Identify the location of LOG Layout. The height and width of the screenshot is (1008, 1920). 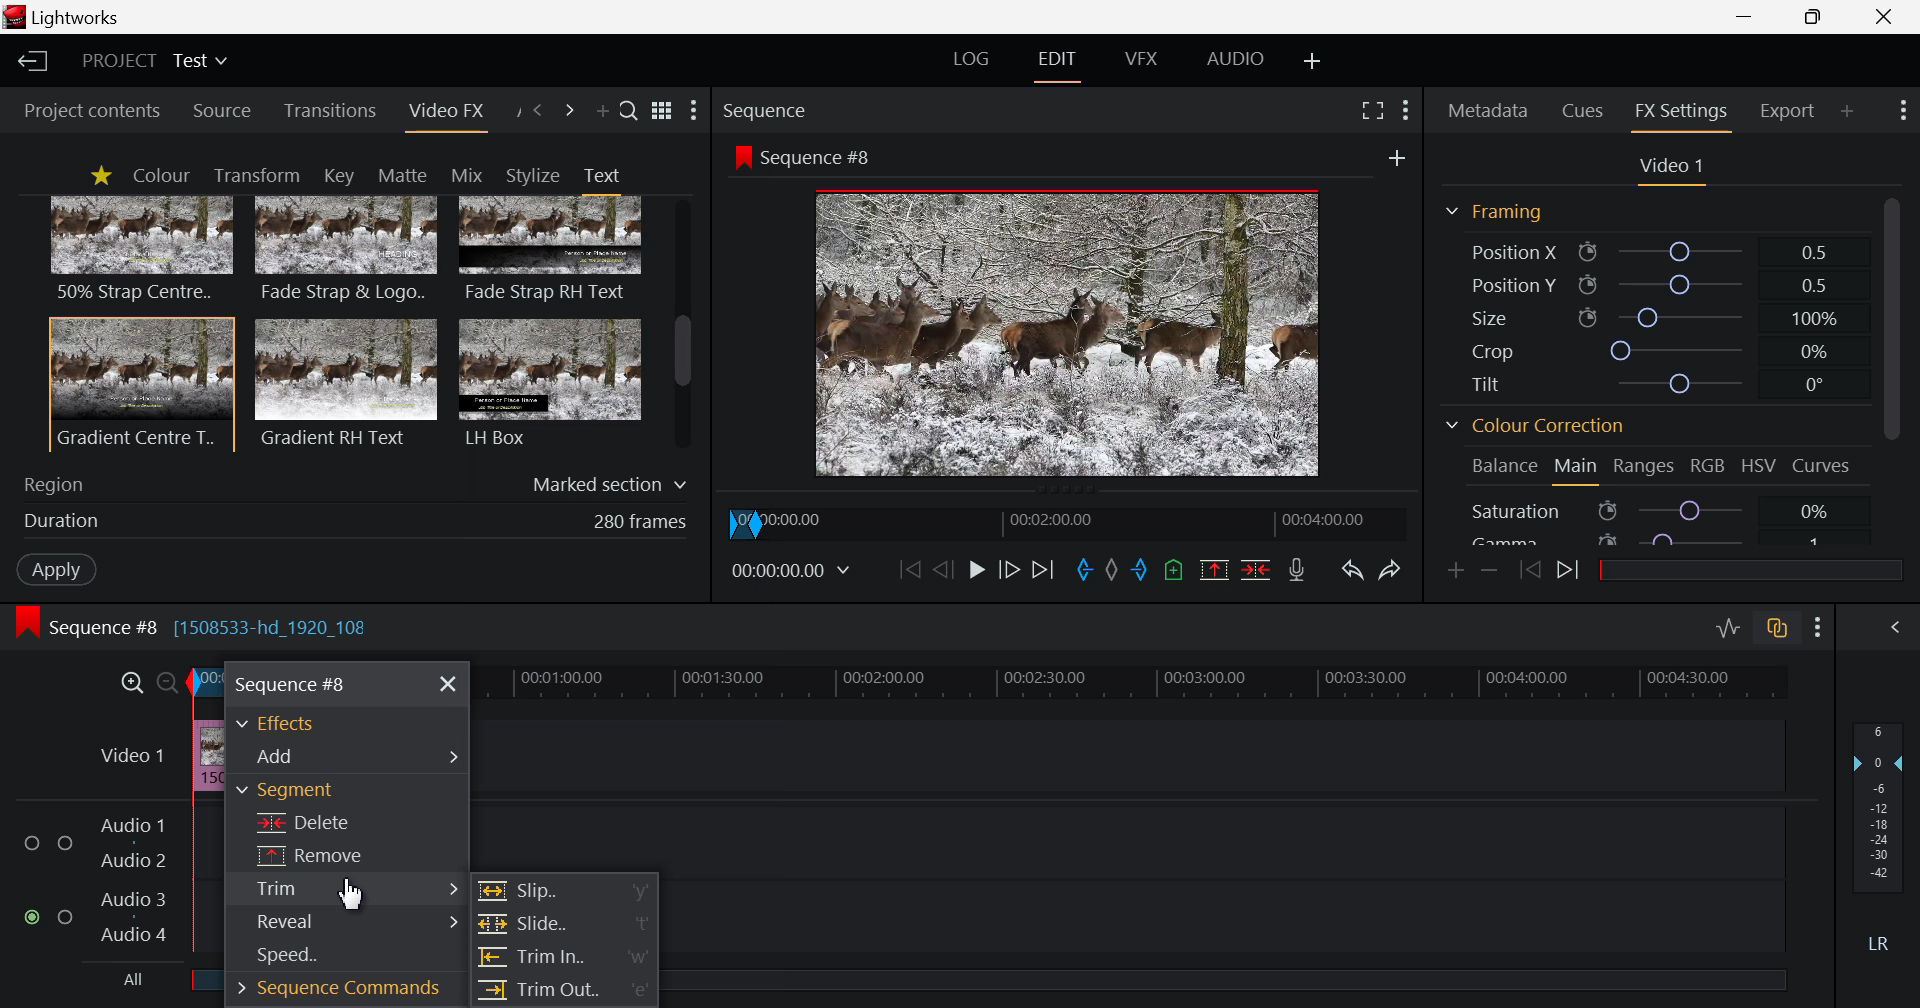
(974, 62).